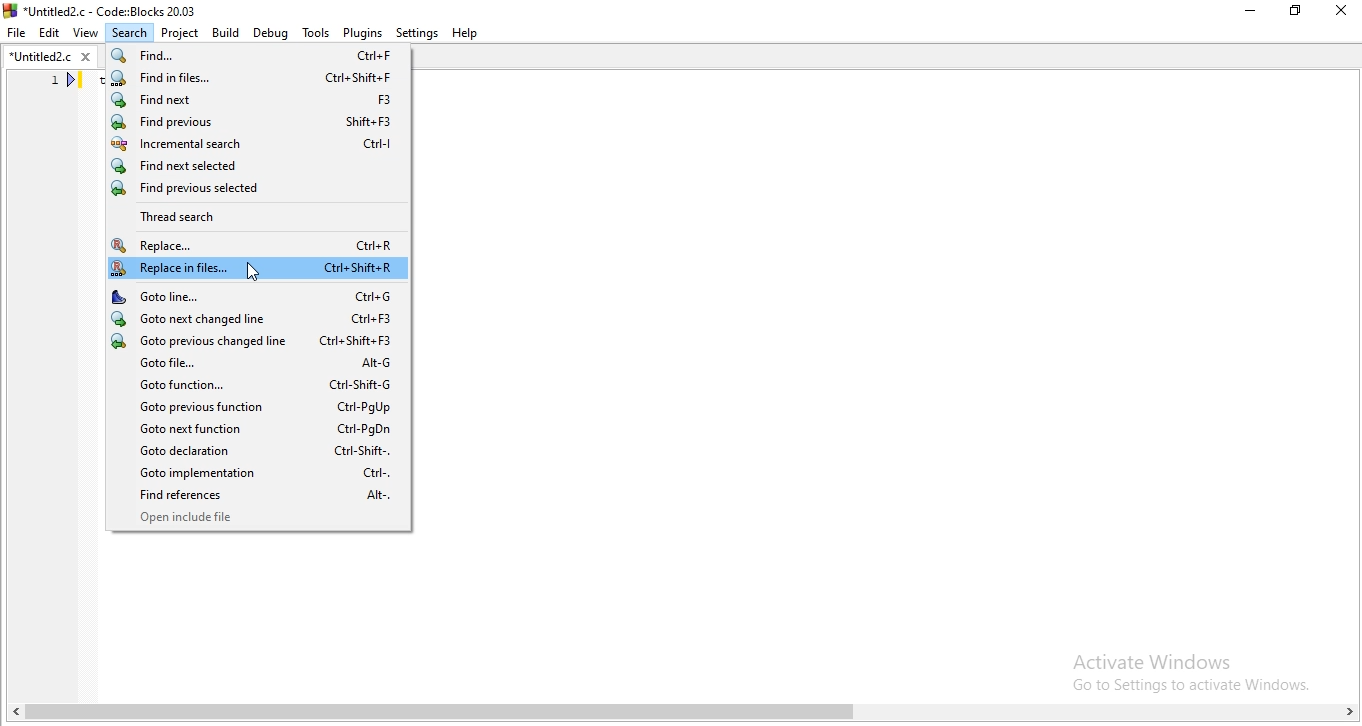 The width and height of the screenshot is (1362, 726). I want to click on Find next , so click(258, 101).